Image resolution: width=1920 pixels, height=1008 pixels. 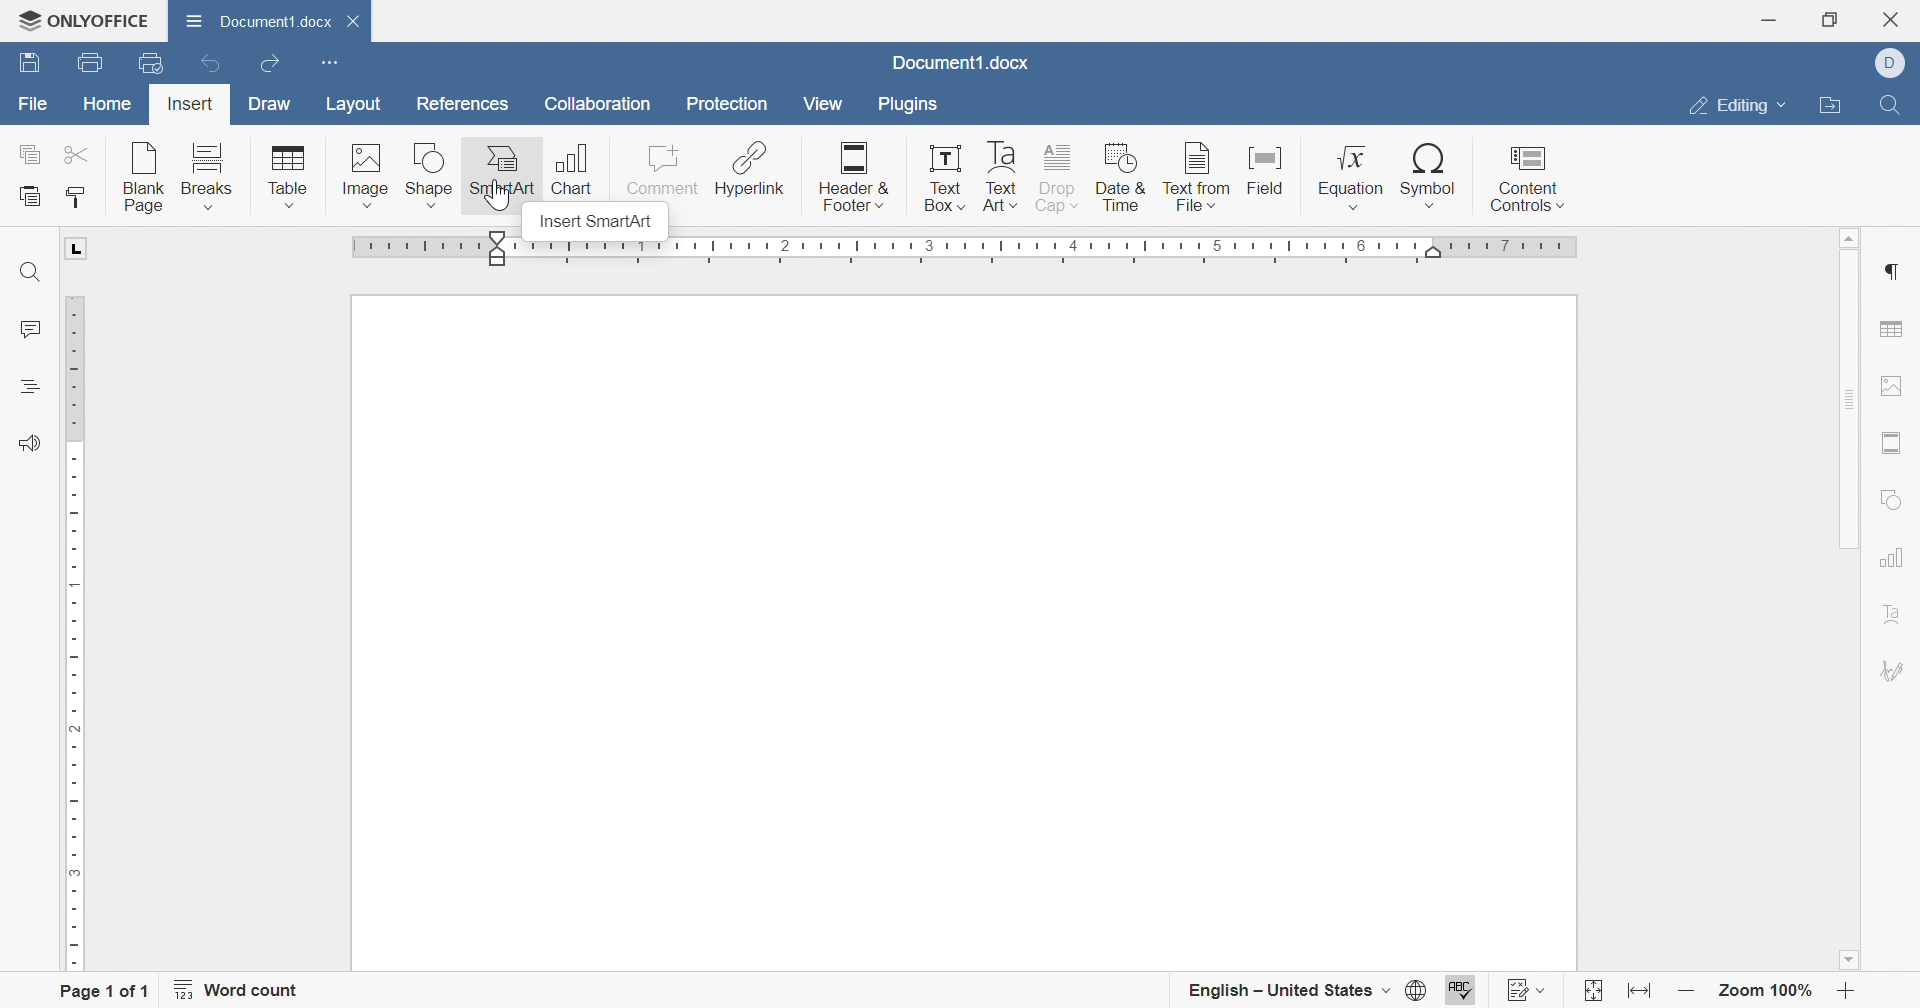 What do you see at coordinates (1828, 20) in the screenshot?
I see `Restore down` at bounding box center [1828, 20].